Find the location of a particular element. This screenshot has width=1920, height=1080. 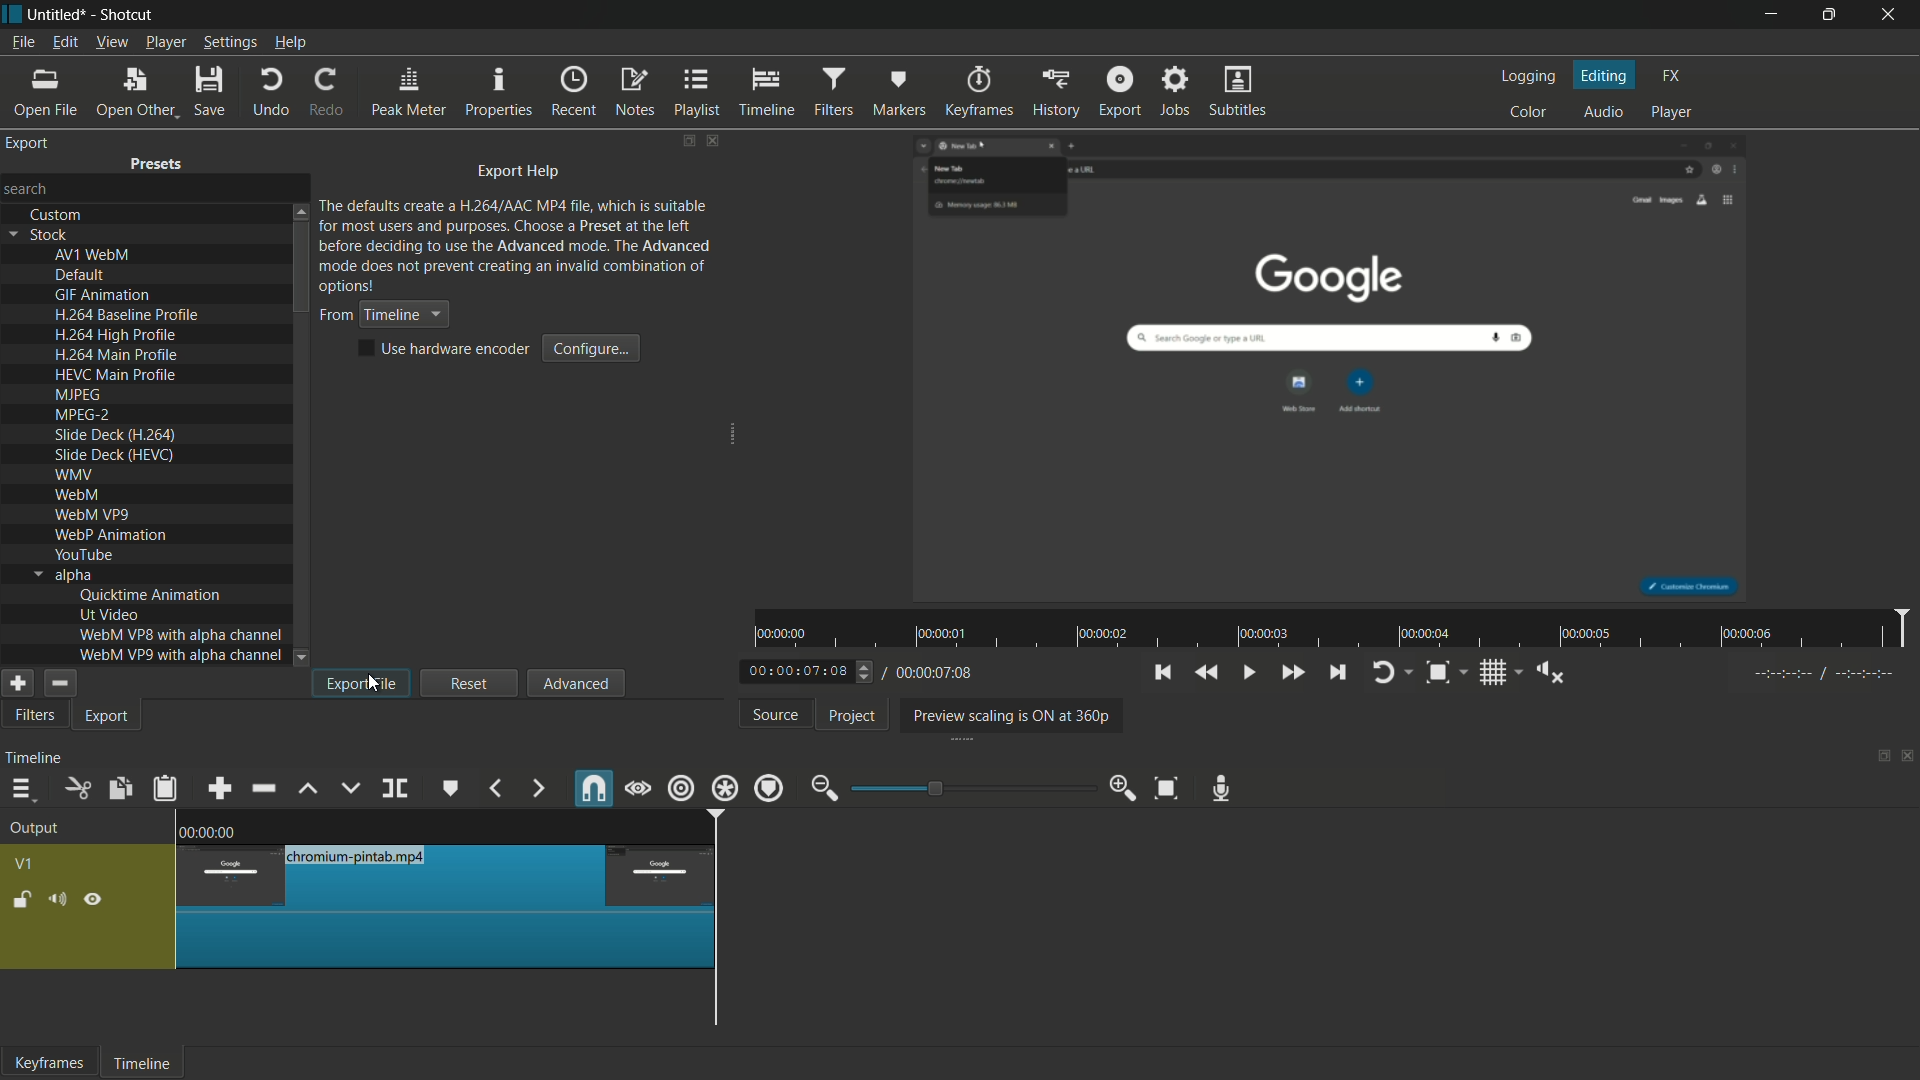

quicktime animation is located at coordinates (149, 596).